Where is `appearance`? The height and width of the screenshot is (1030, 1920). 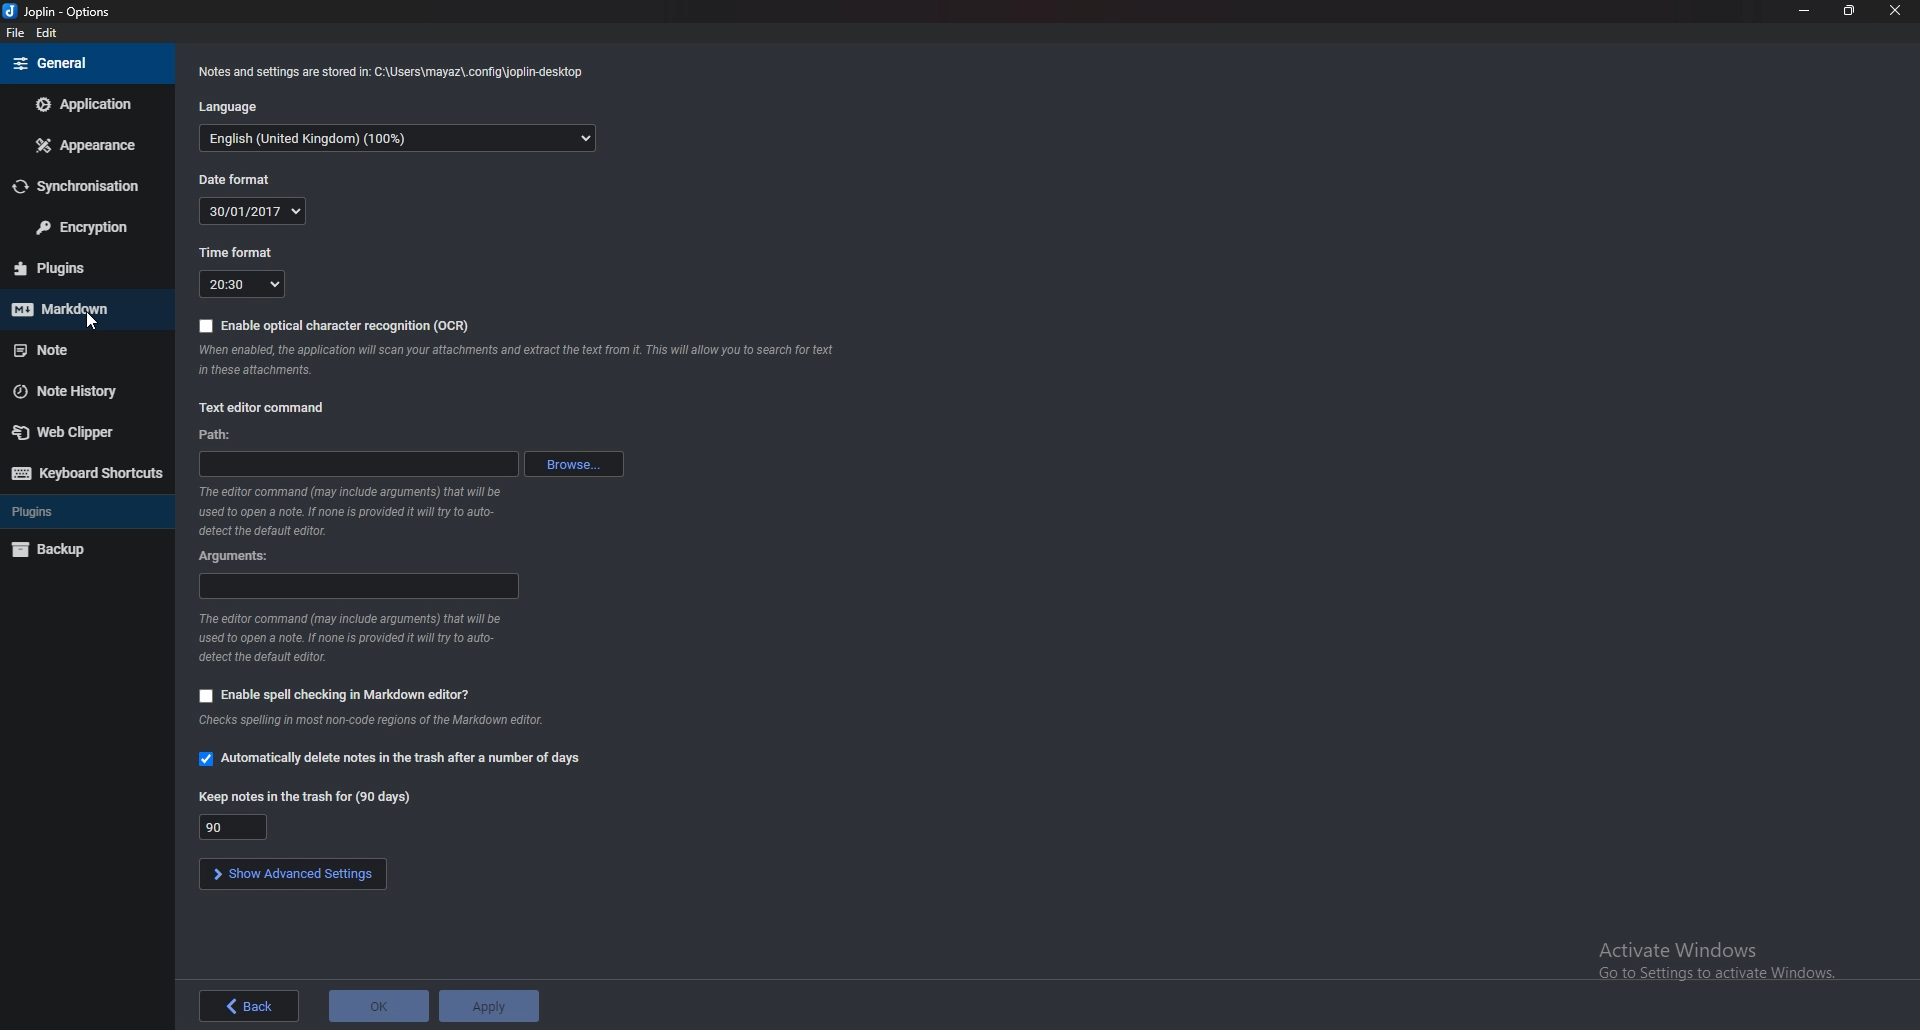
appearance is located at coordinates (82, 147).